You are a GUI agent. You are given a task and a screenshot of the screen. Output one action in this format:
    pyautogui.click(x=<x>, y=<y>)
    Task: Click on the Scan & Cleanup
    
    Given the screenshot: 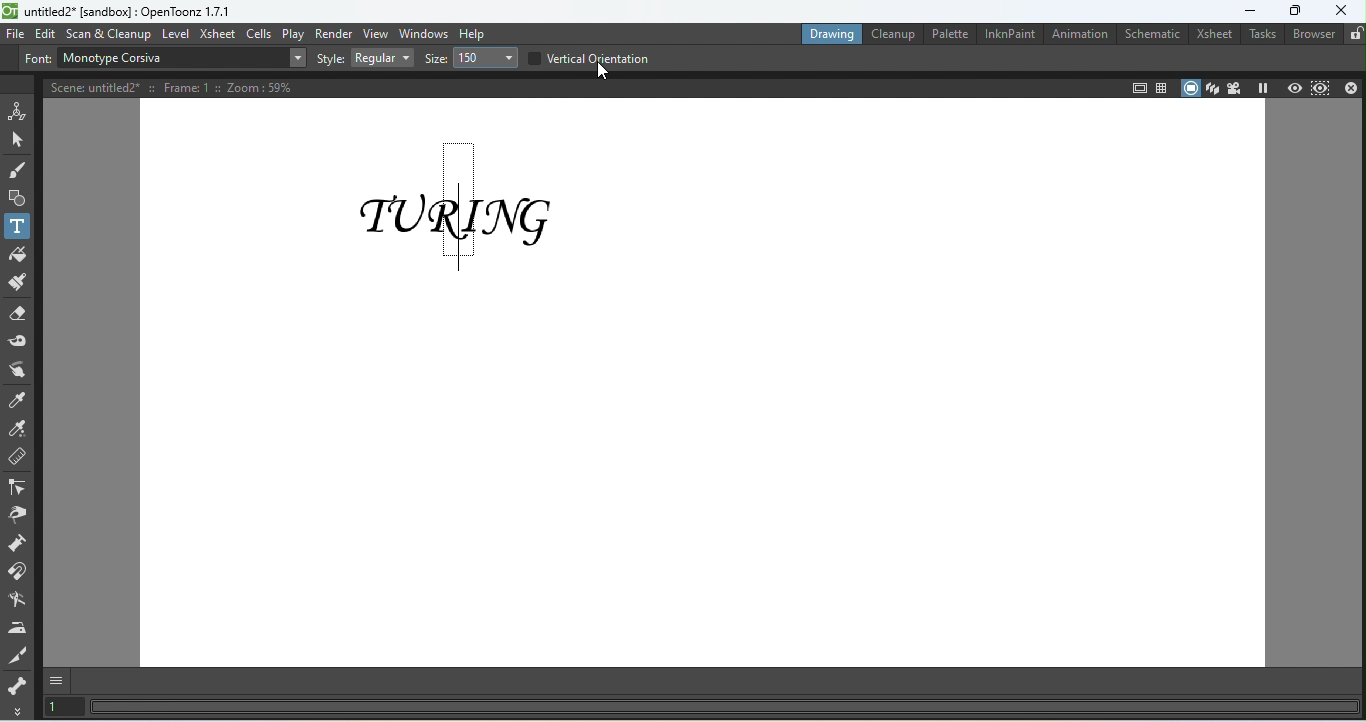 What is the action you would take?
    pyautogui.click(x=110, y=32)
    